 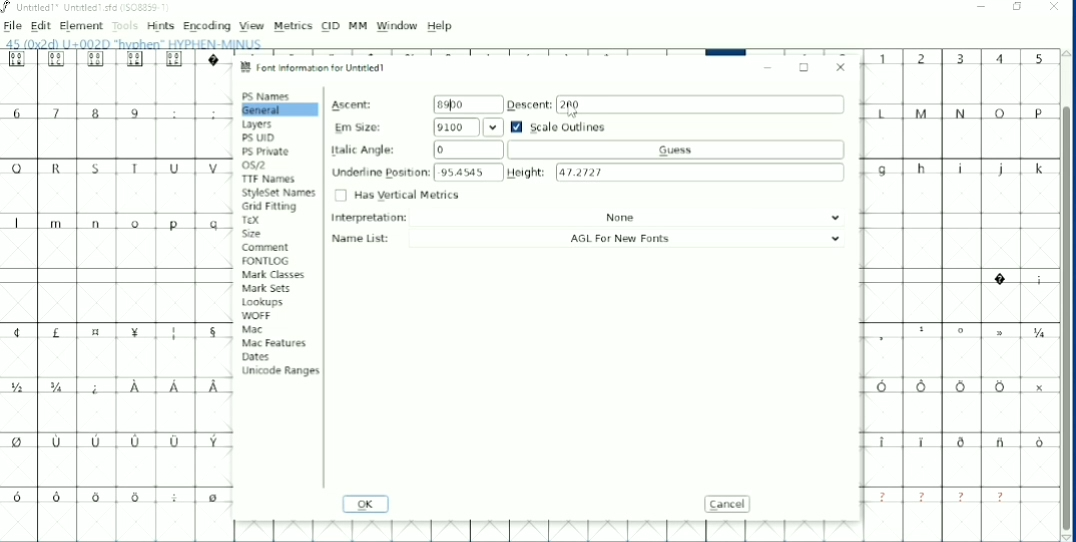 What do you see at coordinates (262, 303) in the screenshot?
I see `Lookups` at bounding box center [262, 303].